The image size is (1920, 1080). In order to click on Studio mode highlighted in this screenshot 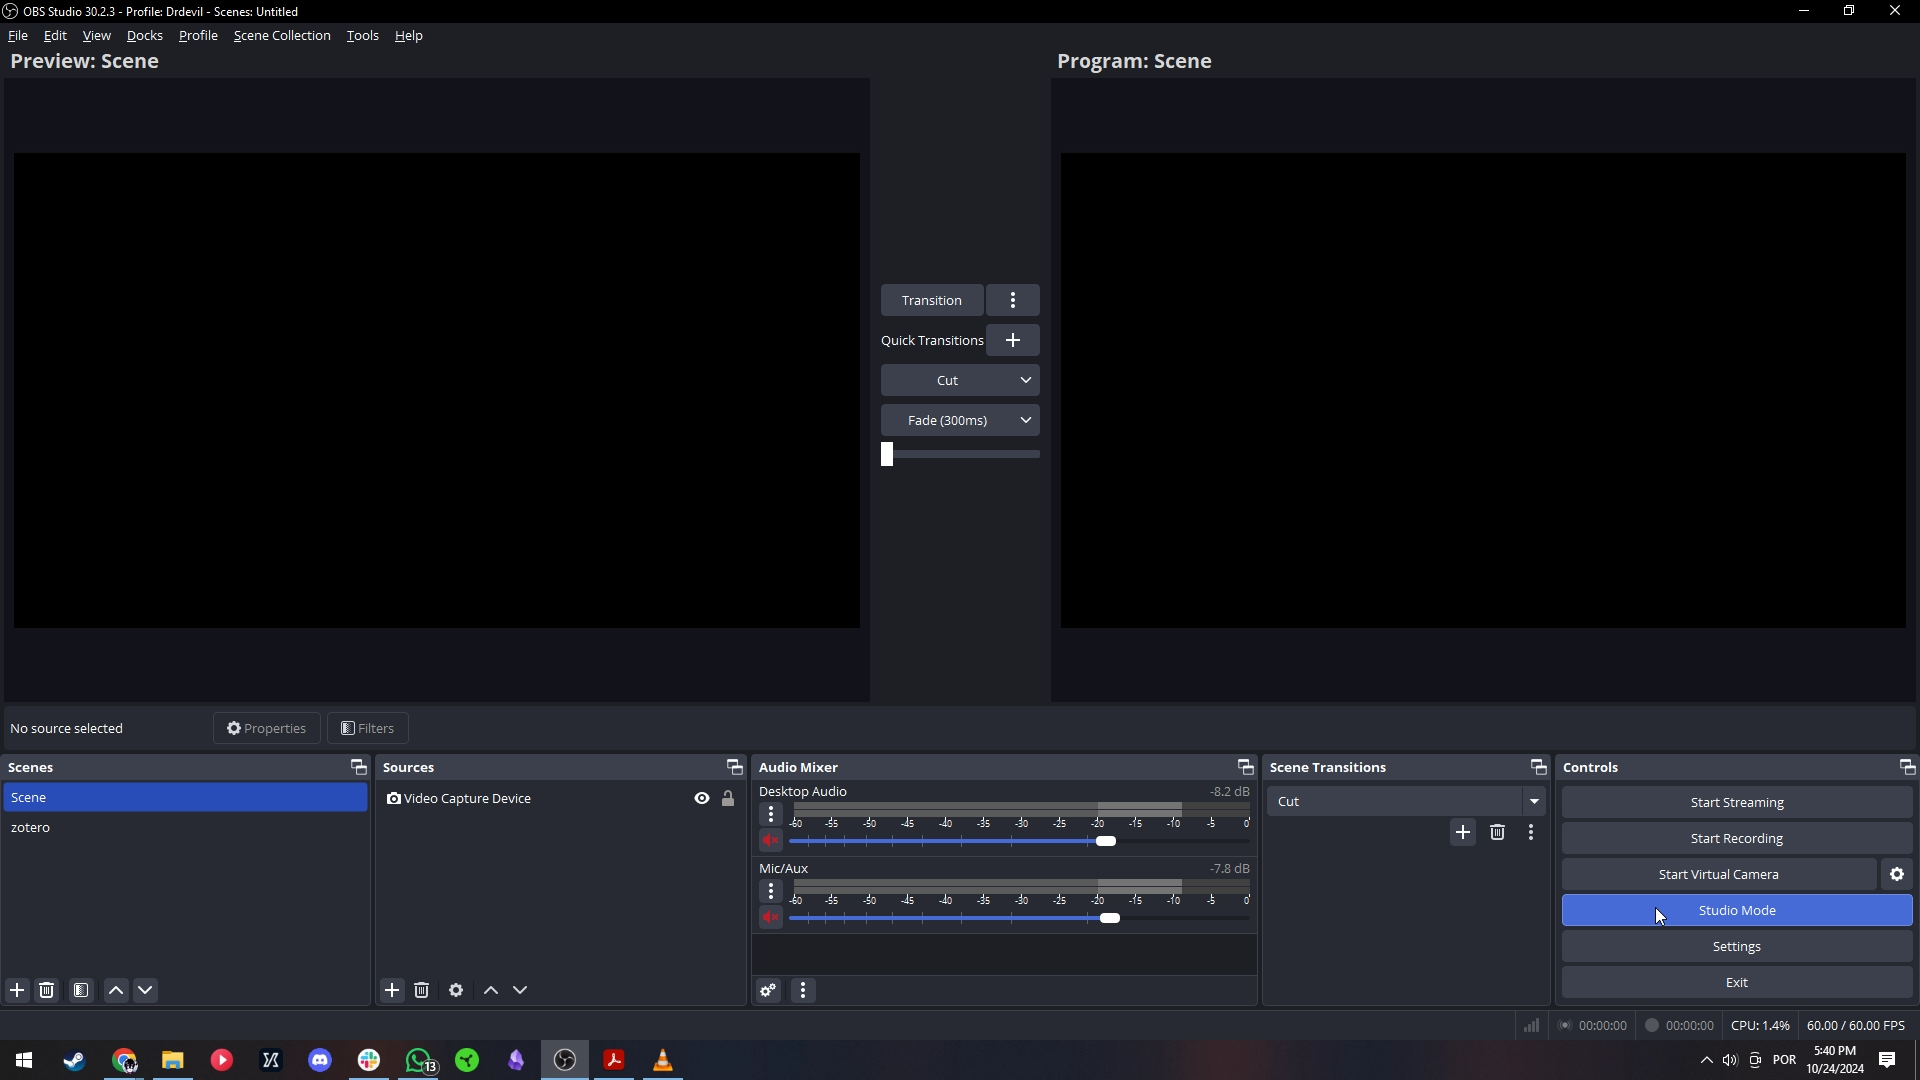, I will do `click(1740, 910)`.